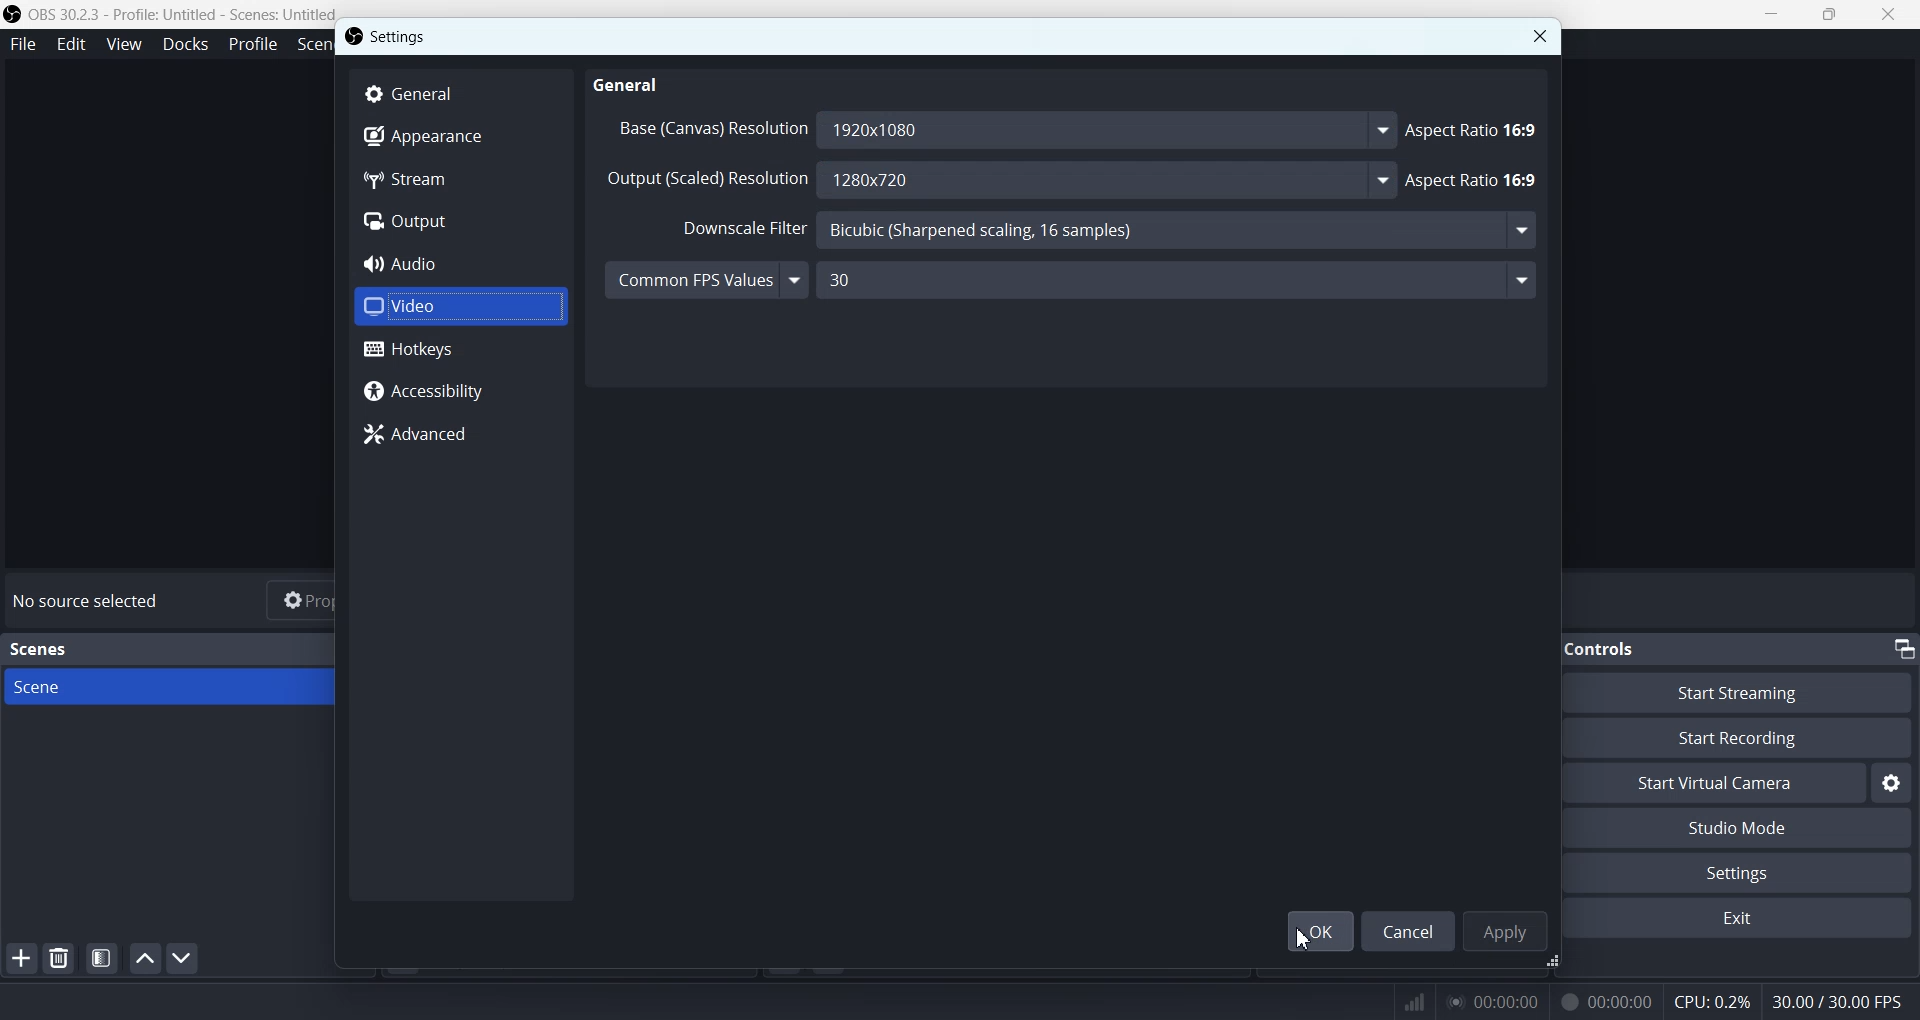 Image resolution: width=1920 pixels, height=1020 pixels. I want to click on Studio Mode, so click(1748, 829).